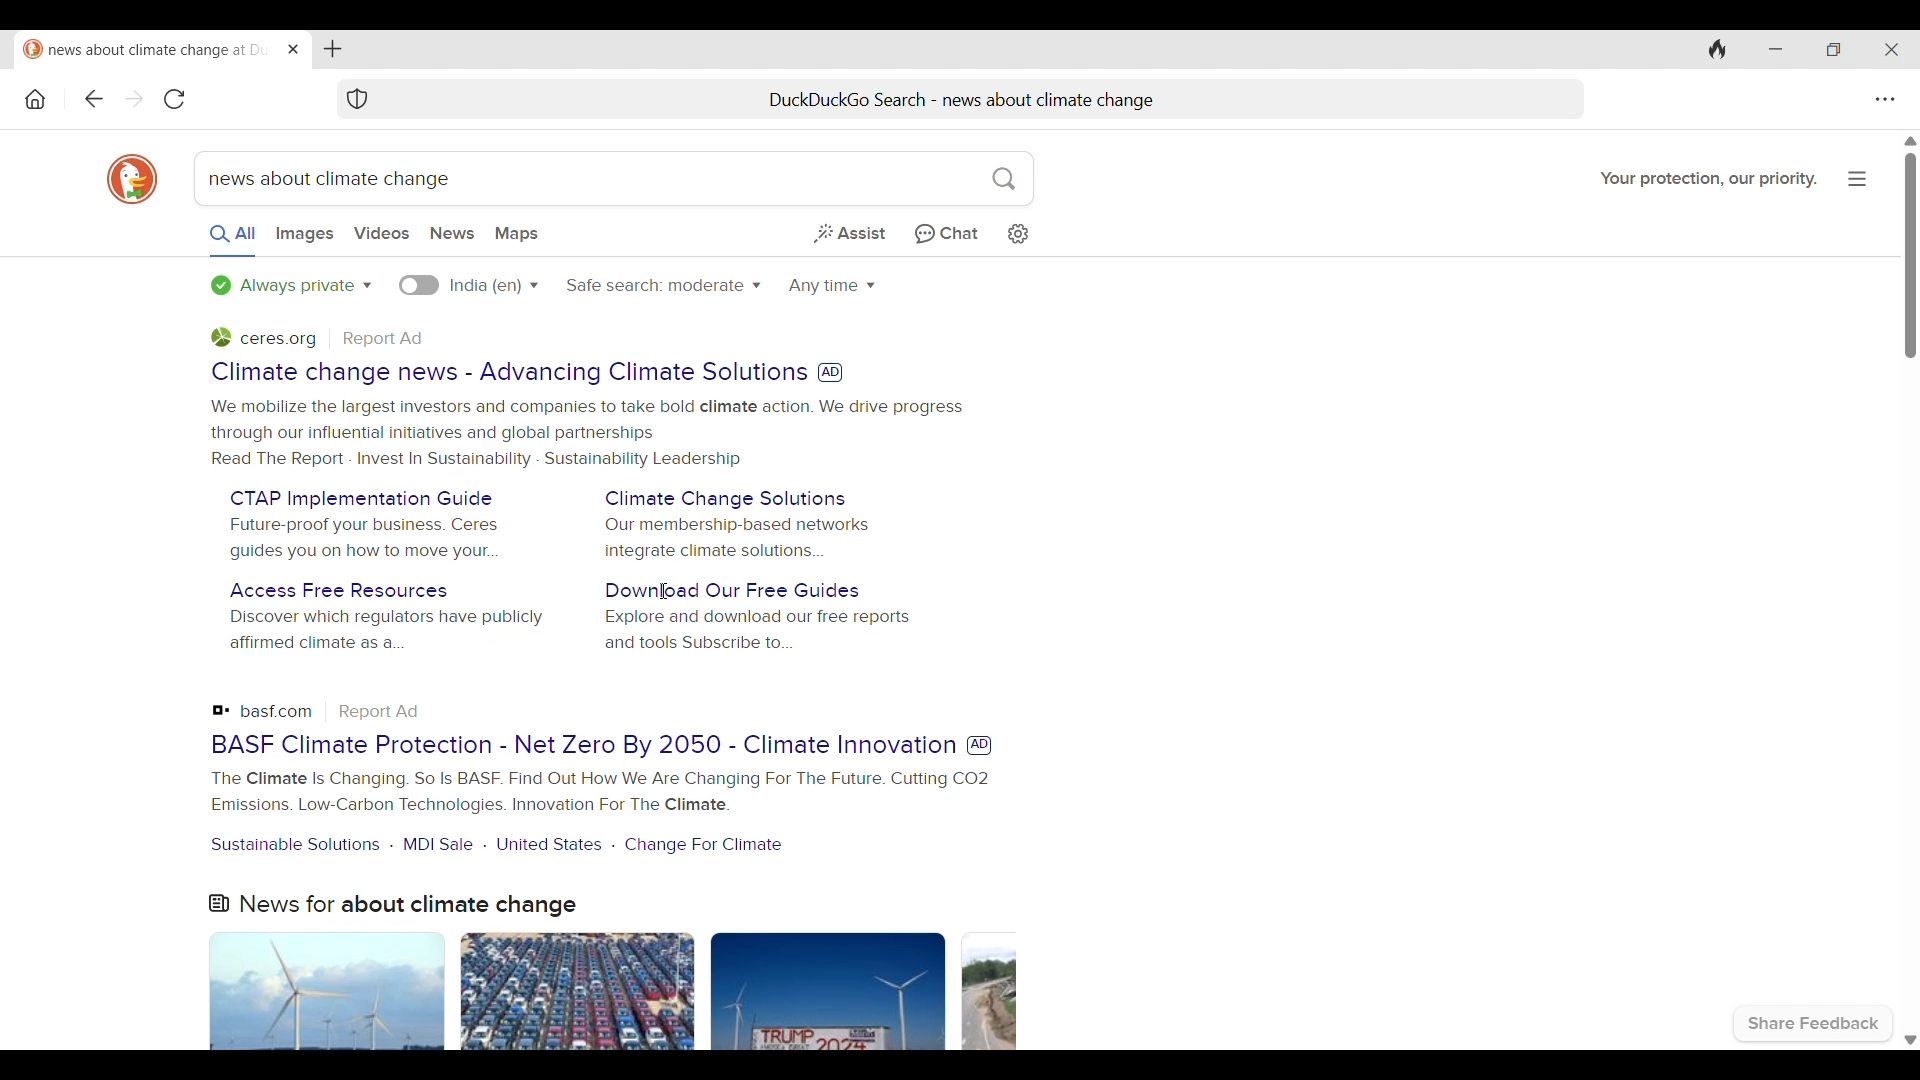 This screenshot has width=1920, height=1080. I want to click on ceres.org, so click(264, 337).